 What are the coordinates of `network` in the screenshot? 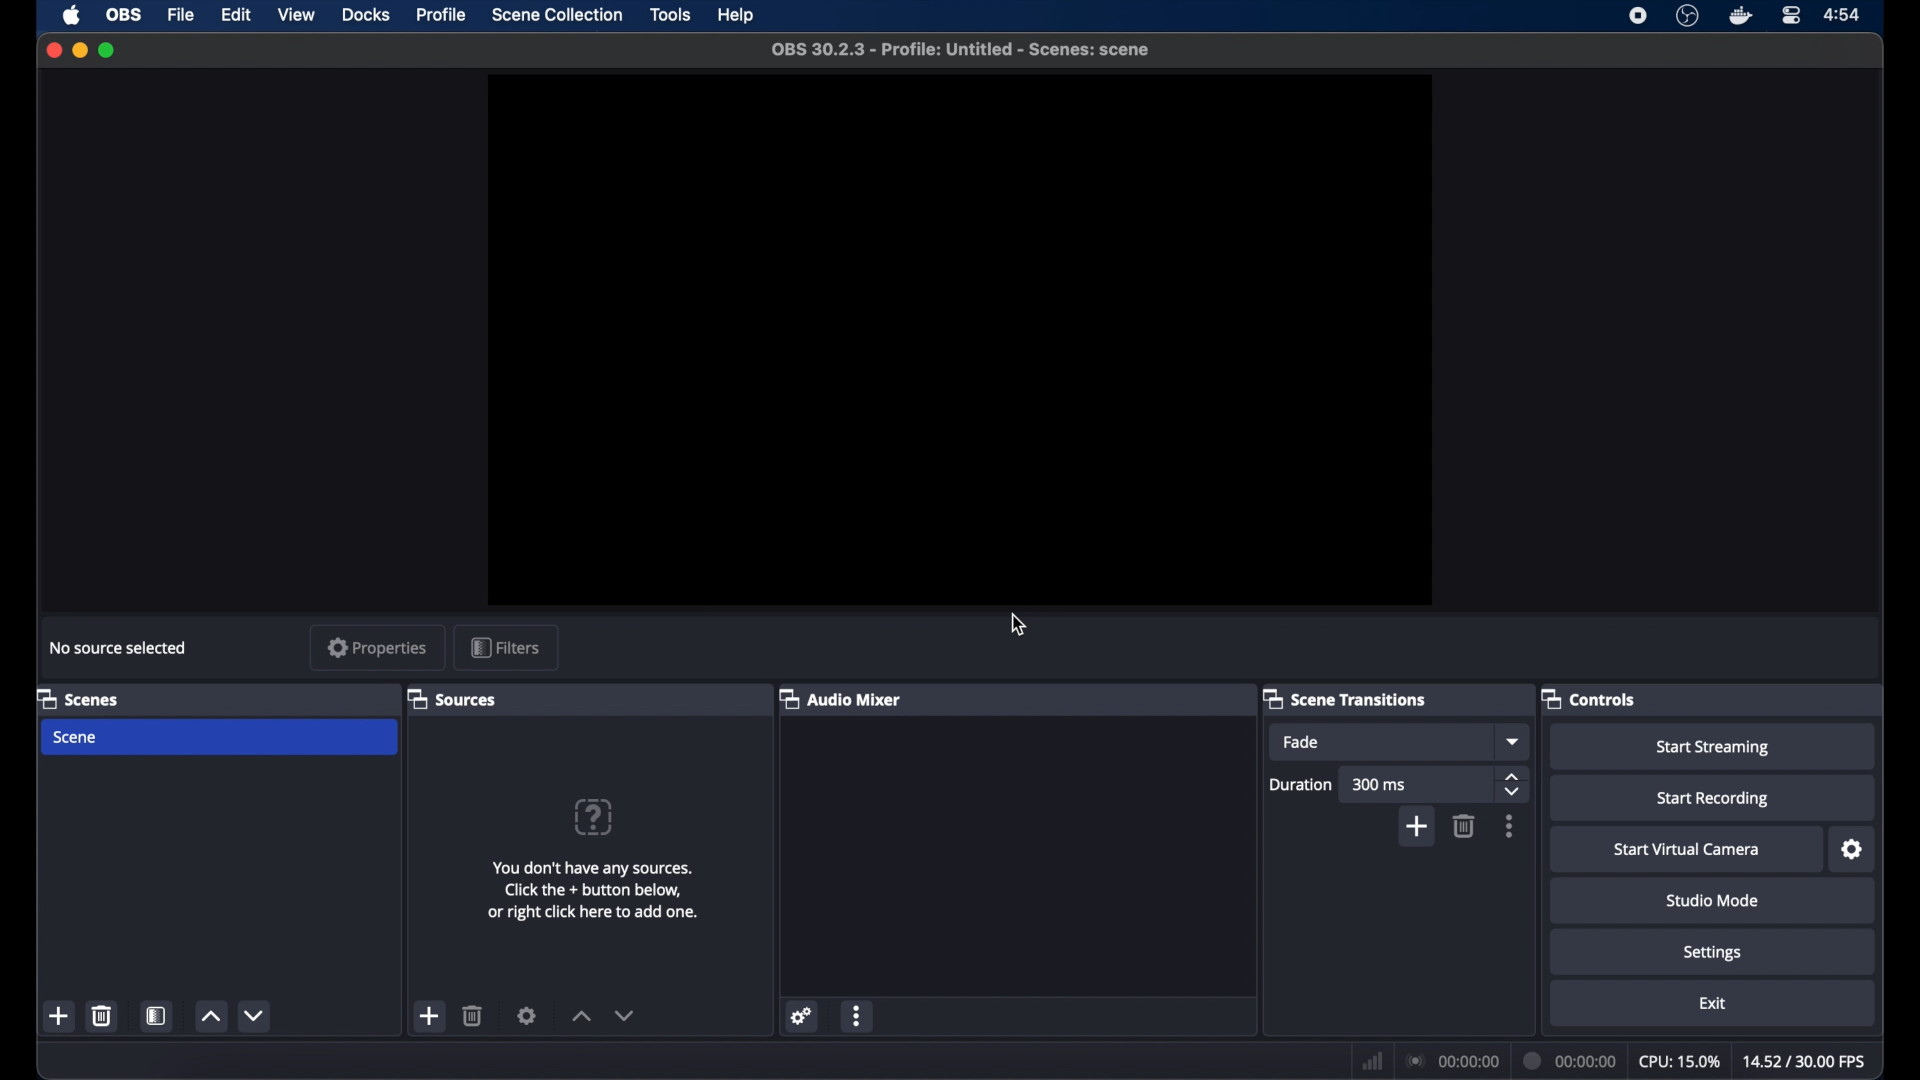 It's located at (1371, 1059).